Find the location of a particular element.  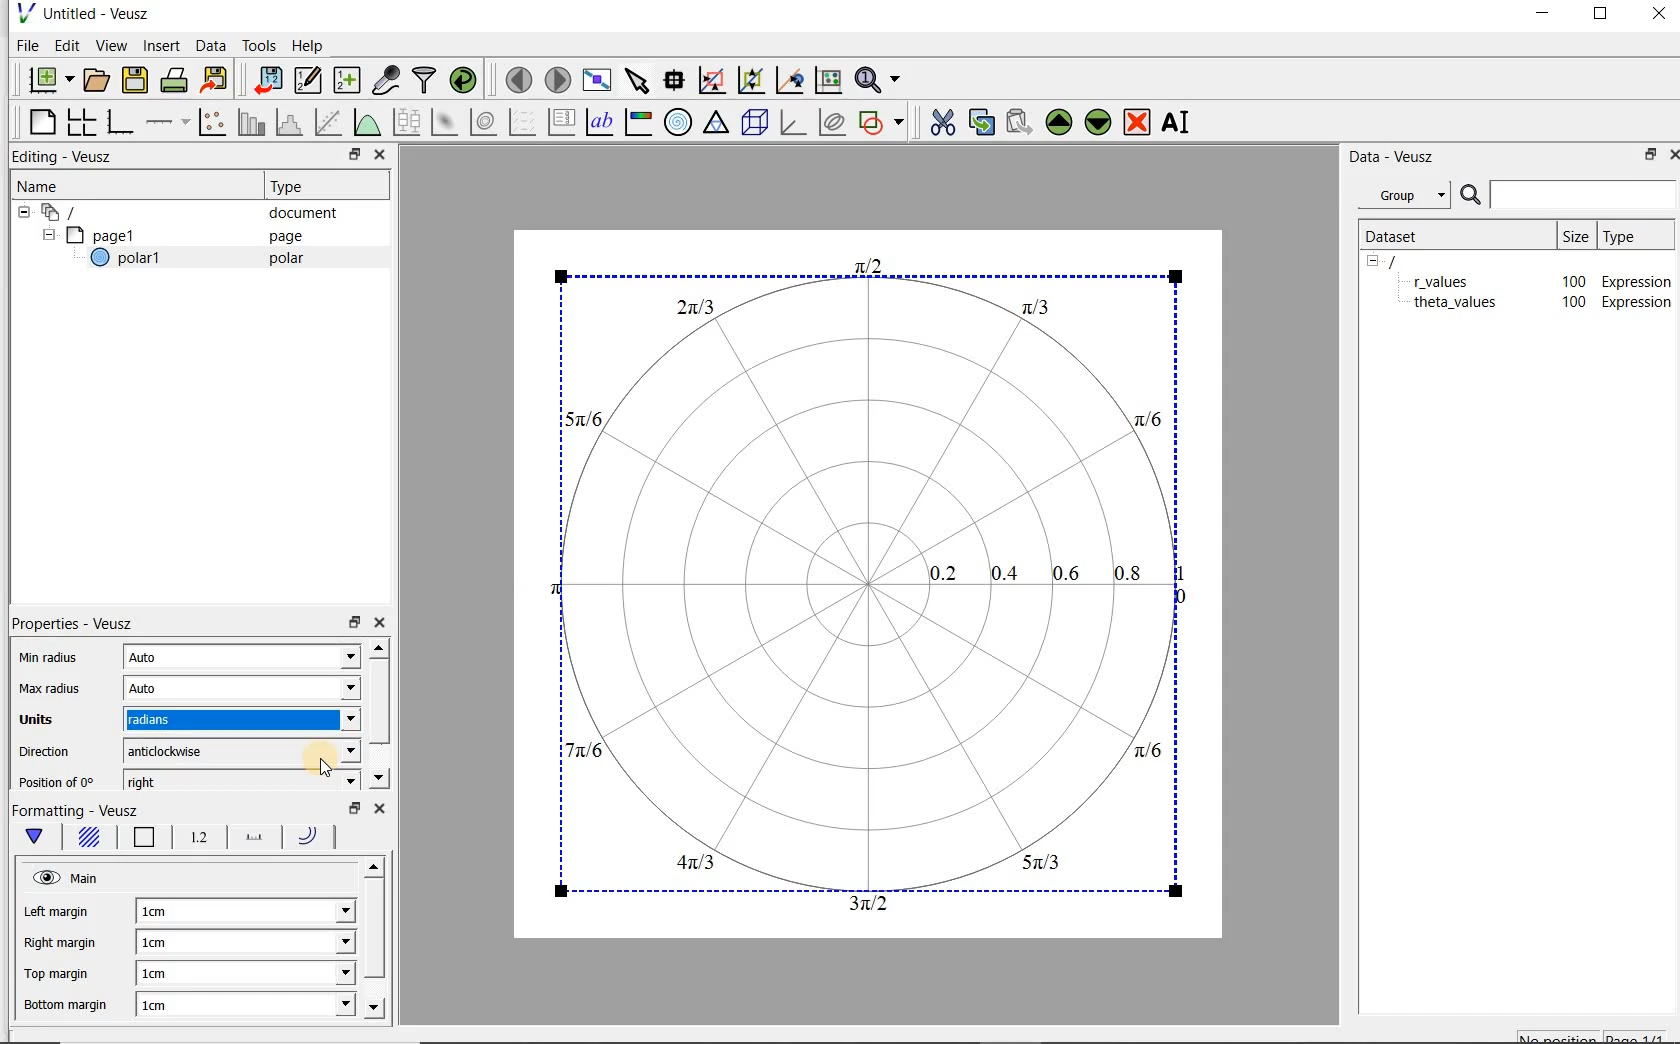

create new datasets using ranges, parametrically or as functions of existing datasets is located at coordinates (348, 81).